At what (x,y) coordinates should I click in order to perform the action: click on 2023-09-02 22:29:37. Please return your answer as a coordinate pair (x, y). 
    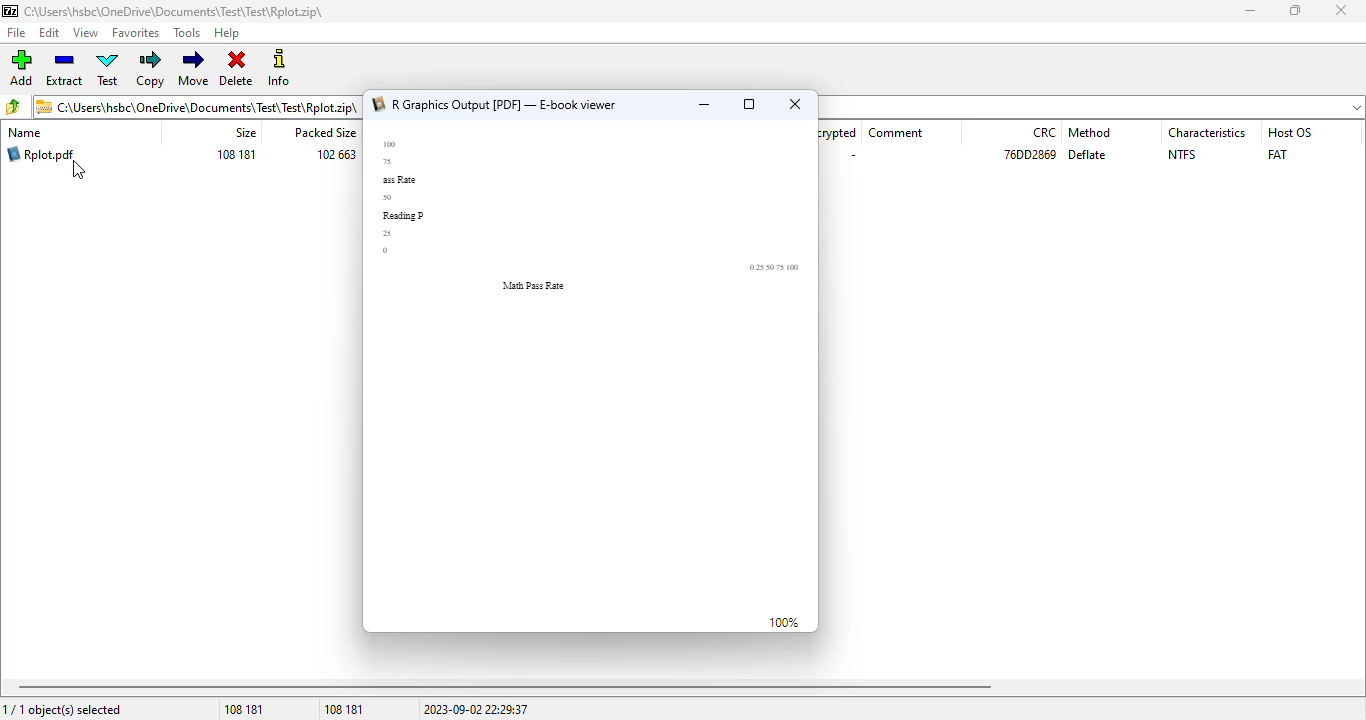
    Looking at the image, I should click on (475, 710).